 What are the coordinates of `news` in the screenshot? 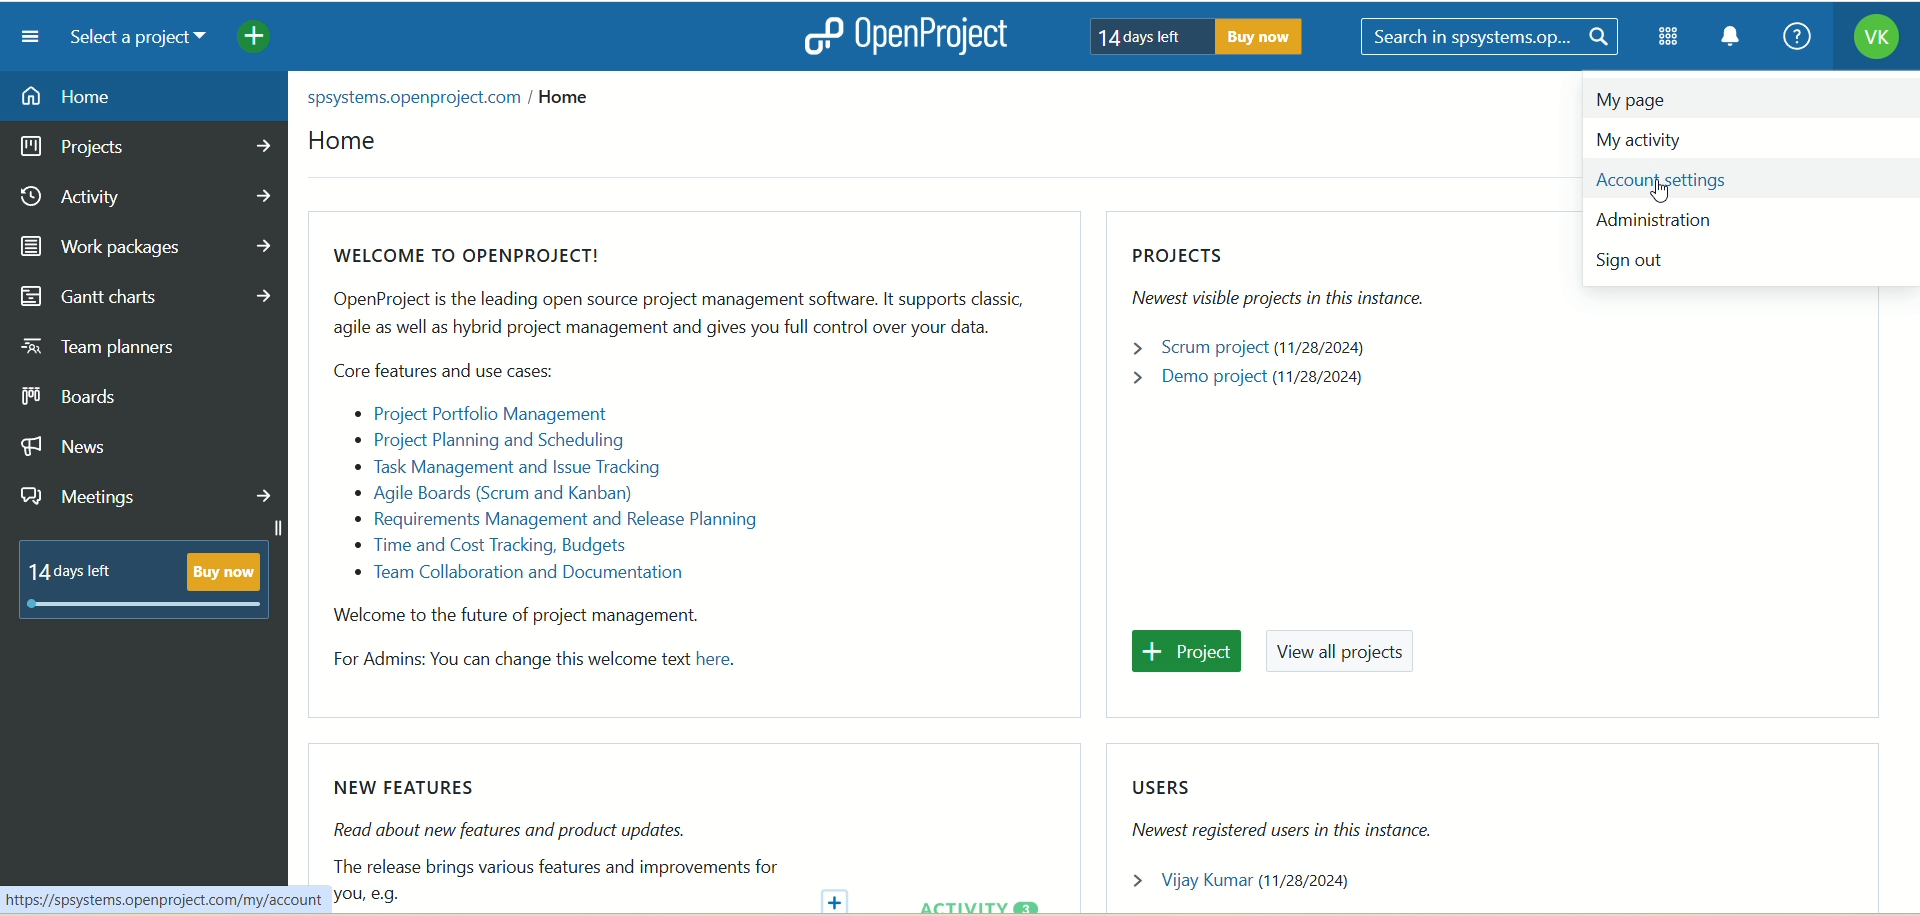 It's located at (89, 446).